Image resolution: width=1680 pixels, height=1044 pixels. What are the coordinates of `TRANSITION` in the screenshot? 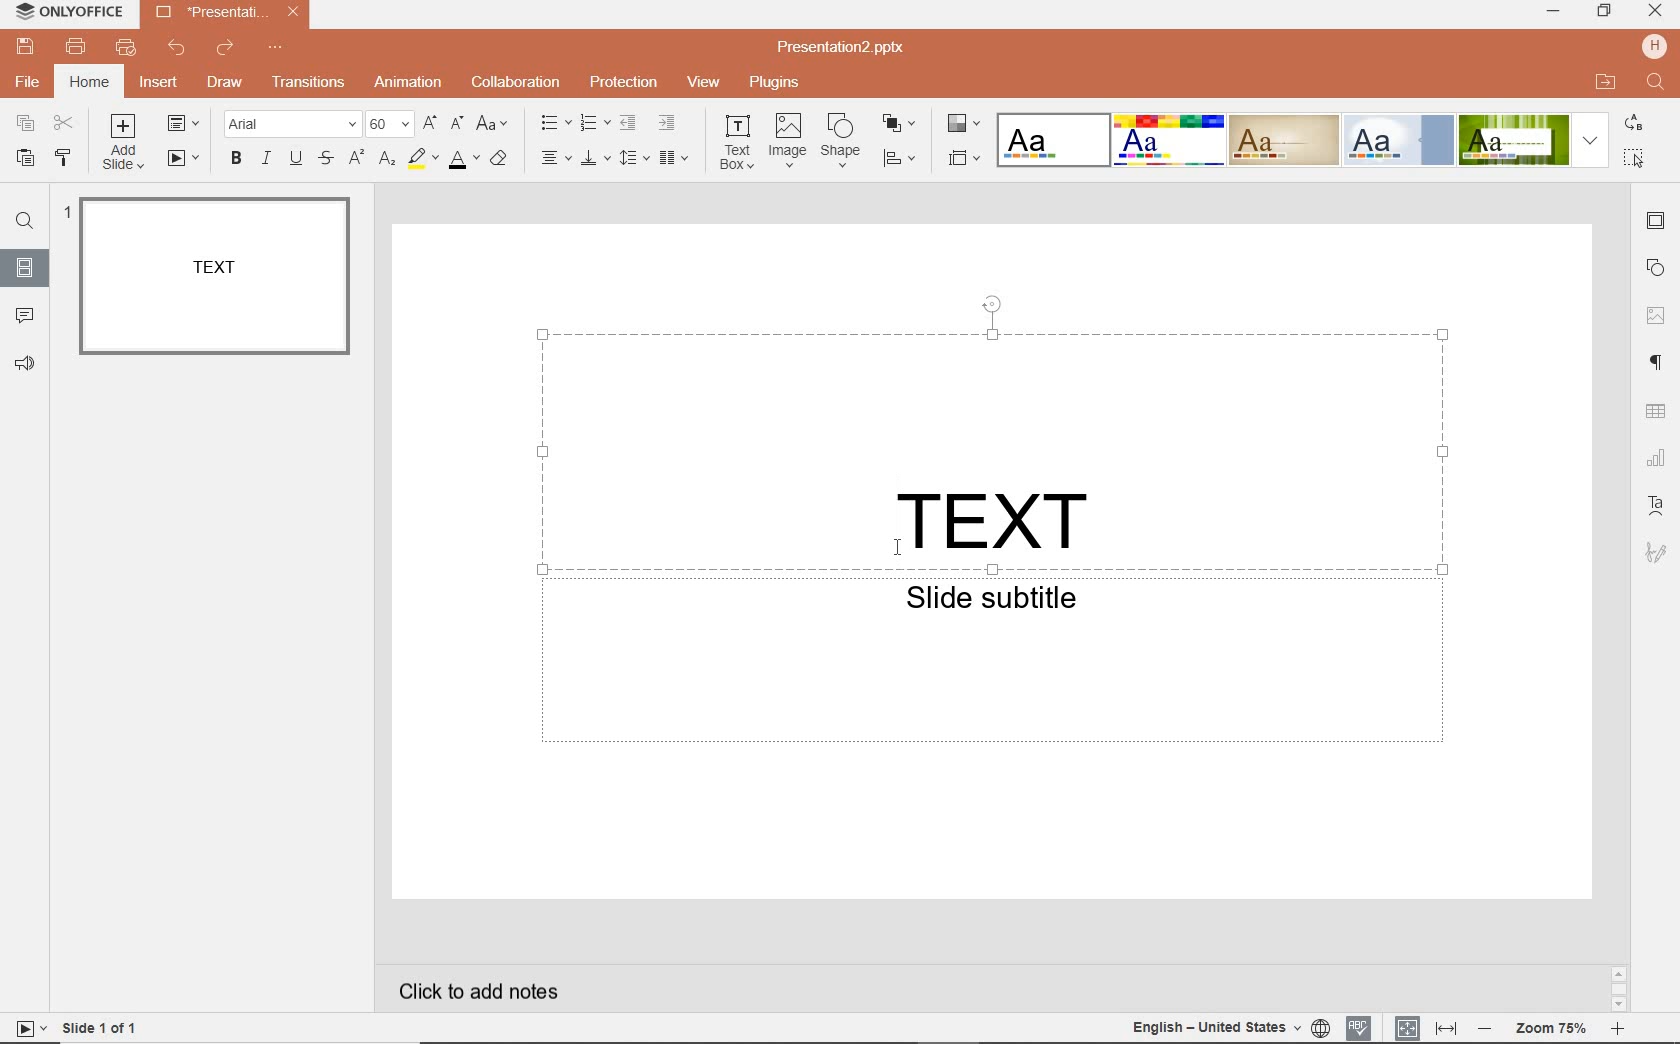 It's located at (310, 82).